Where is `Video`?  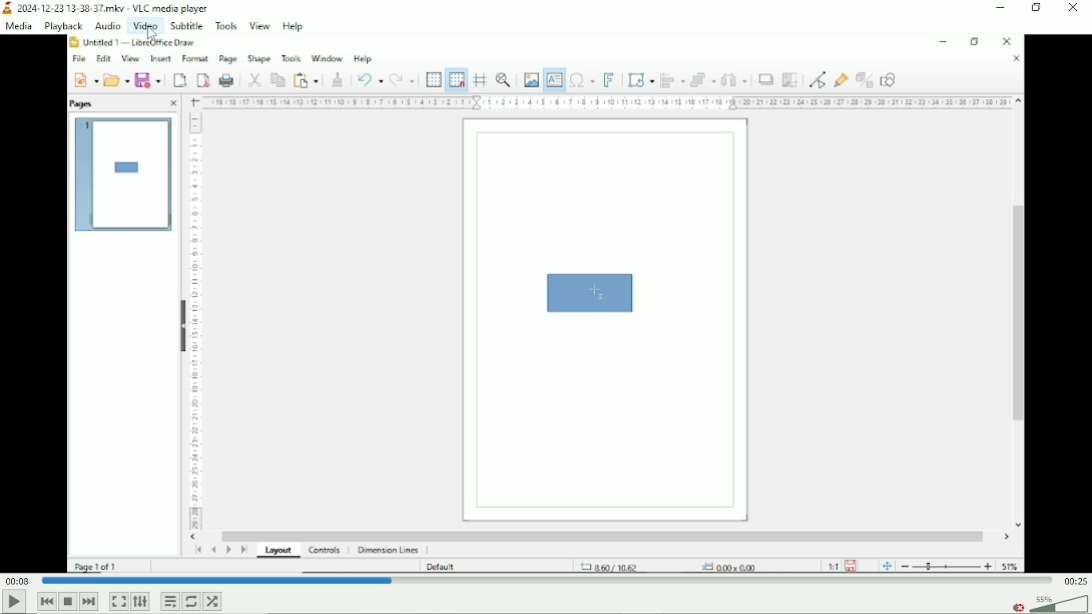 Video is located at coordinates (145, 26).